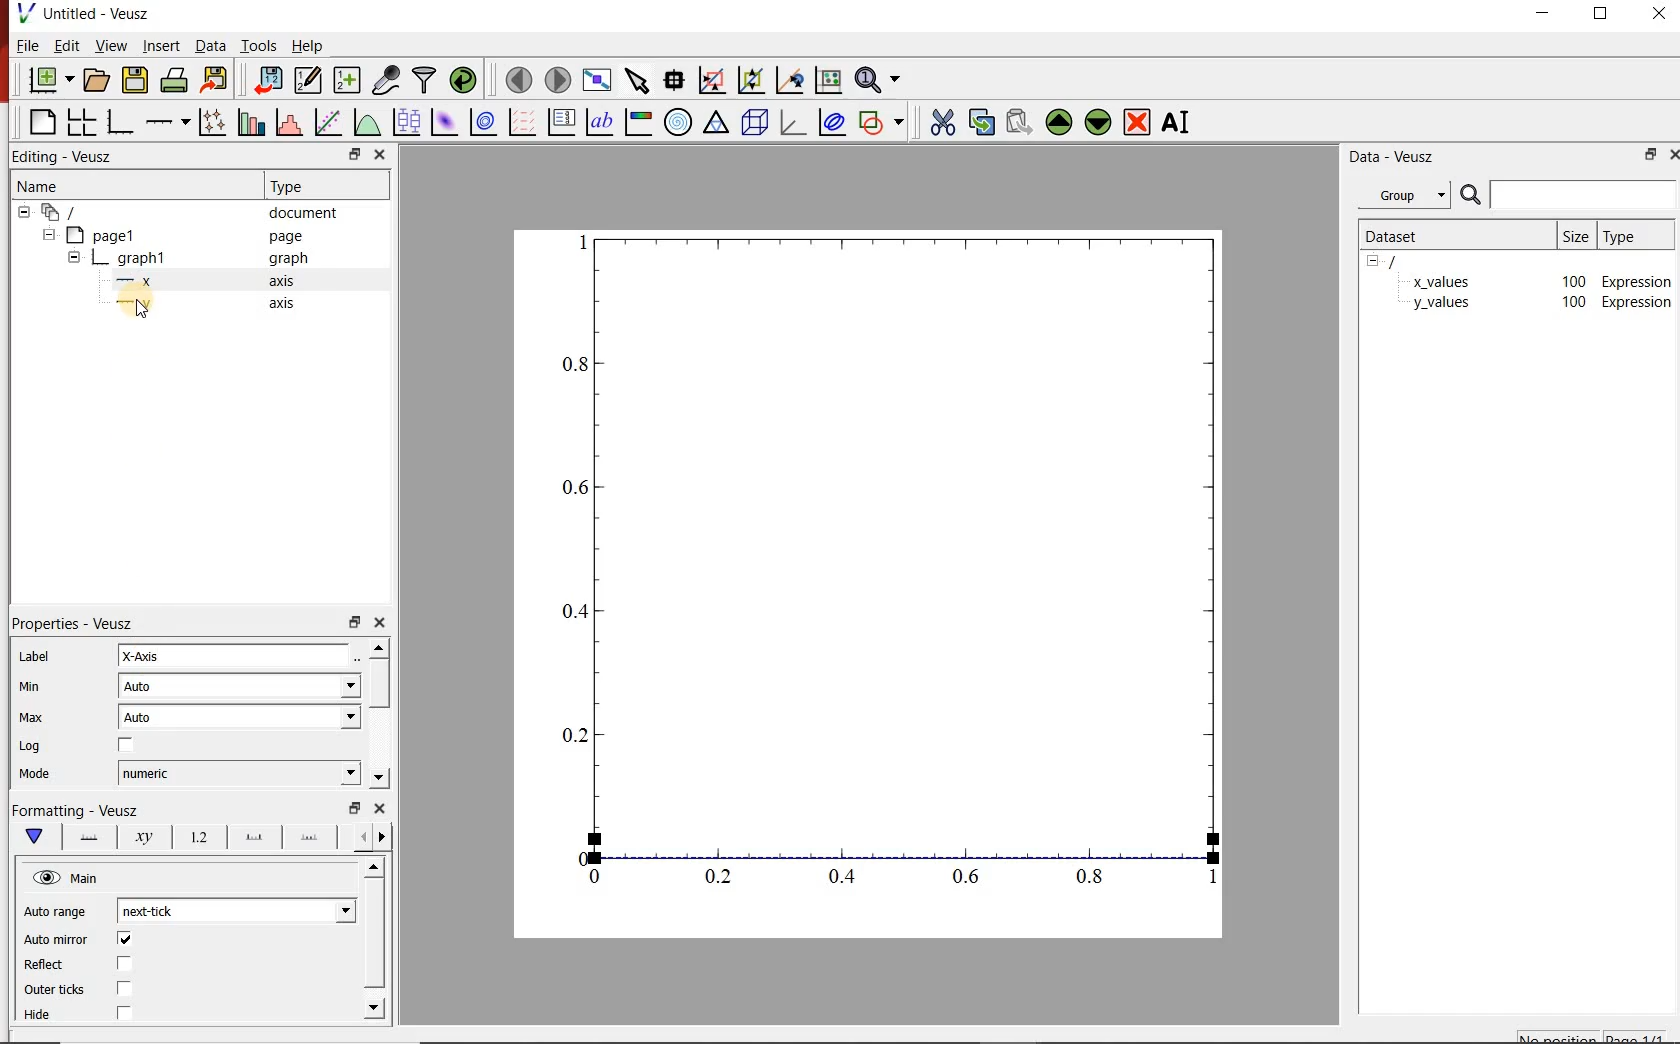 The width and height of the screenshot is (1680, 1044). I want to click on print the documents, so click(174, 80).